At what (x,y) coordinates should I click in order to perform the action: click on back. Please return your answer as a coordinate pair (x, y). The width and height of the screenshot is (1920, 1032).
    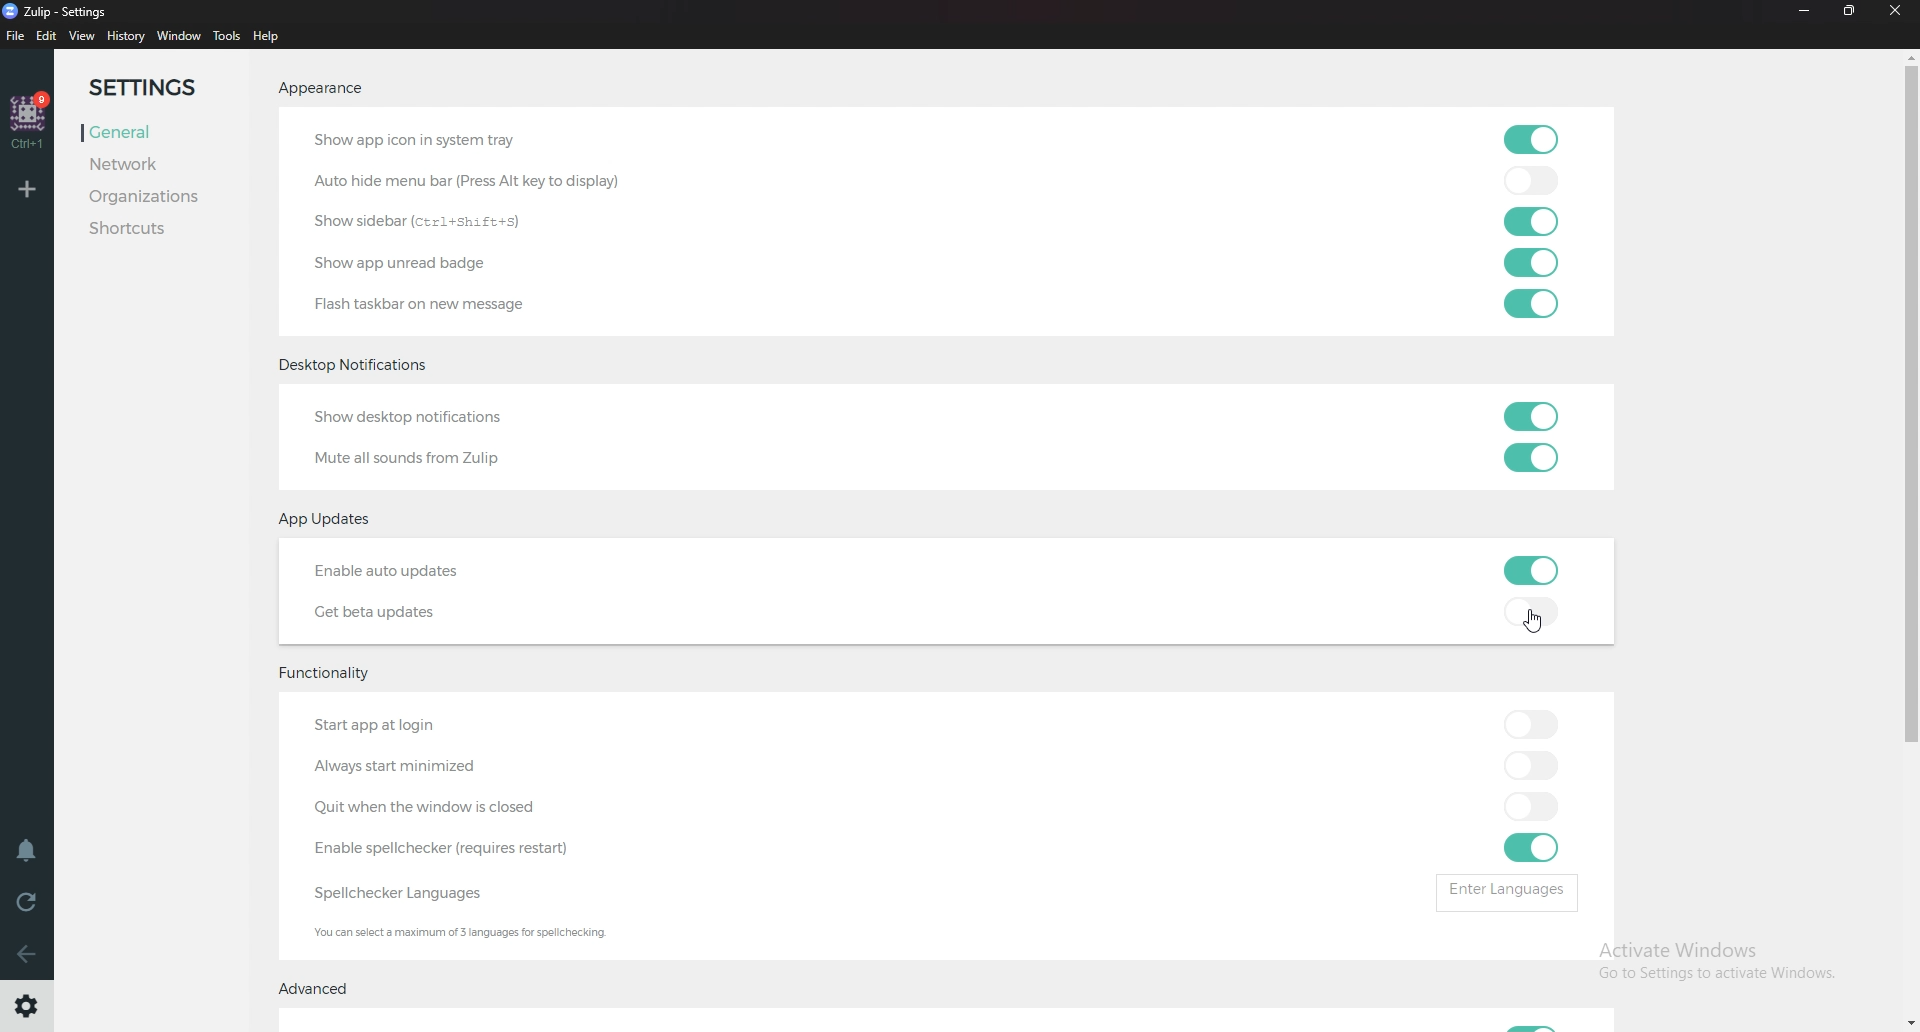
    Looking at the image, I should click on (24, 954).